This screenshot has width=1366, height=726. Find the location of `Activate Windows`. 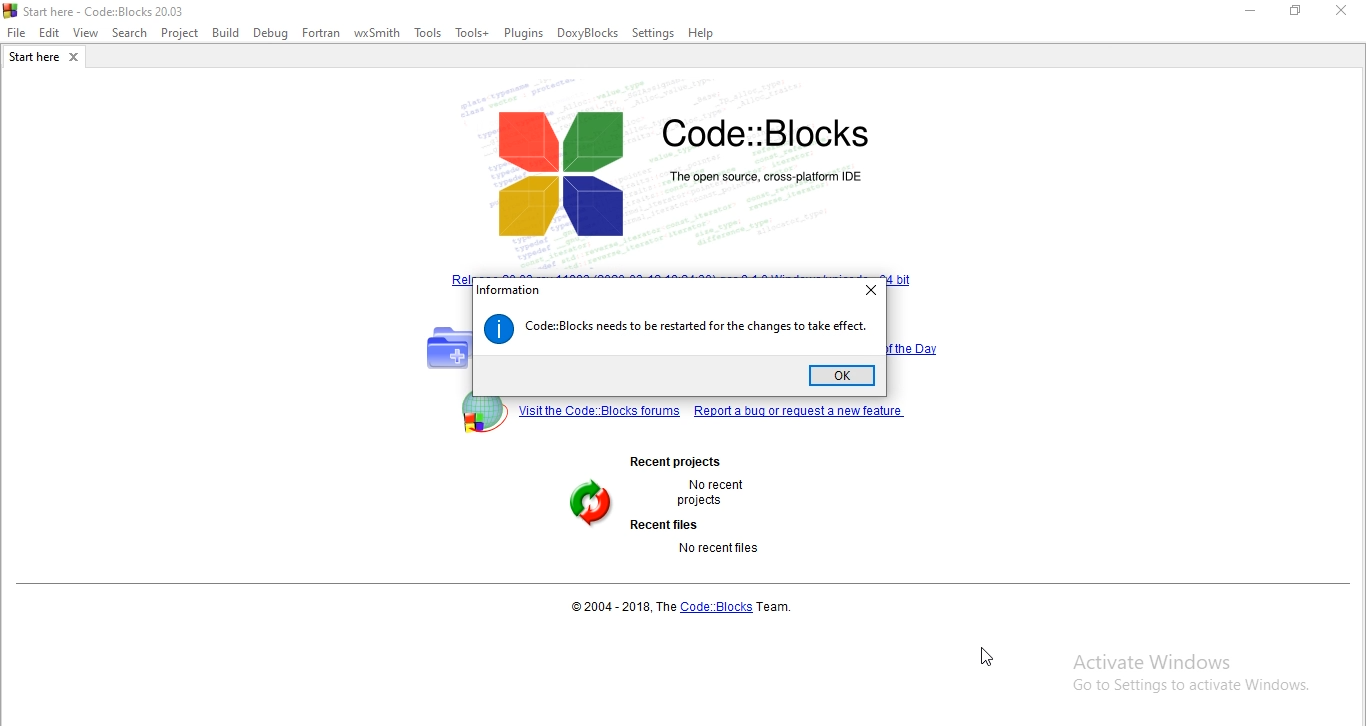

Activate Windows is located at coordinates (1192, 675).